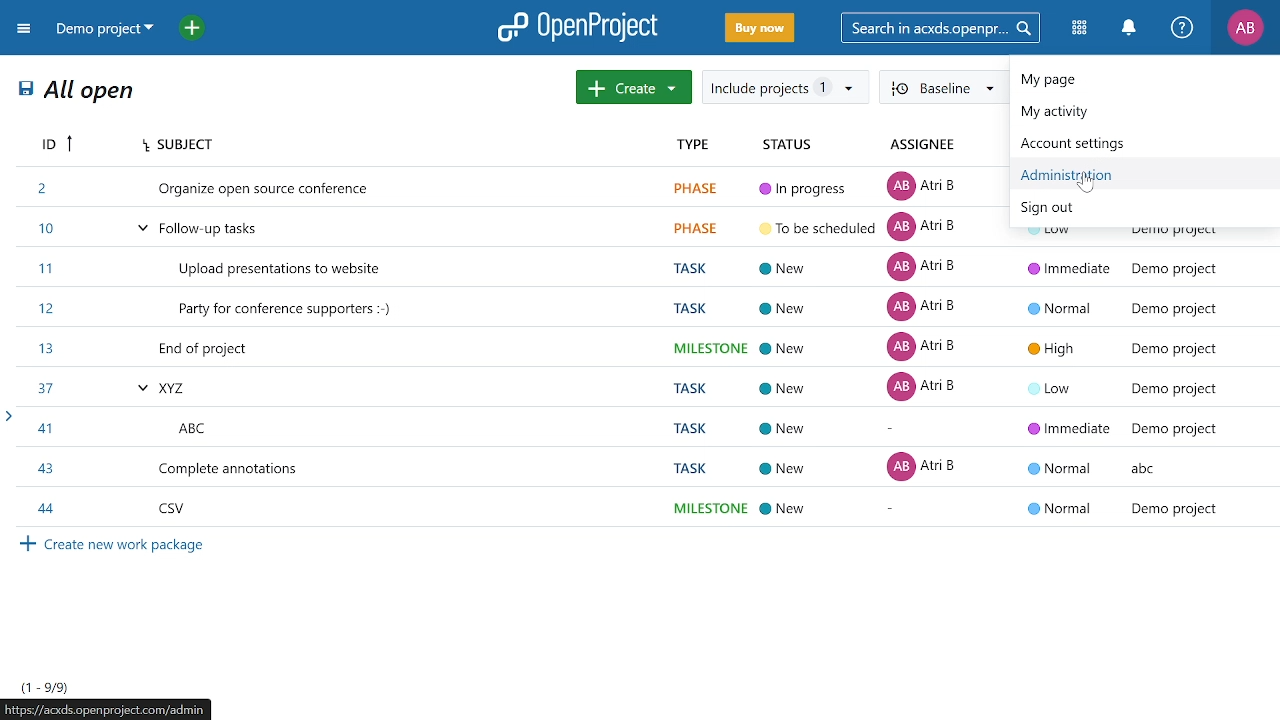 This screenshot has width=1280, height=720. I want to click on my page, so click(1132, 80).